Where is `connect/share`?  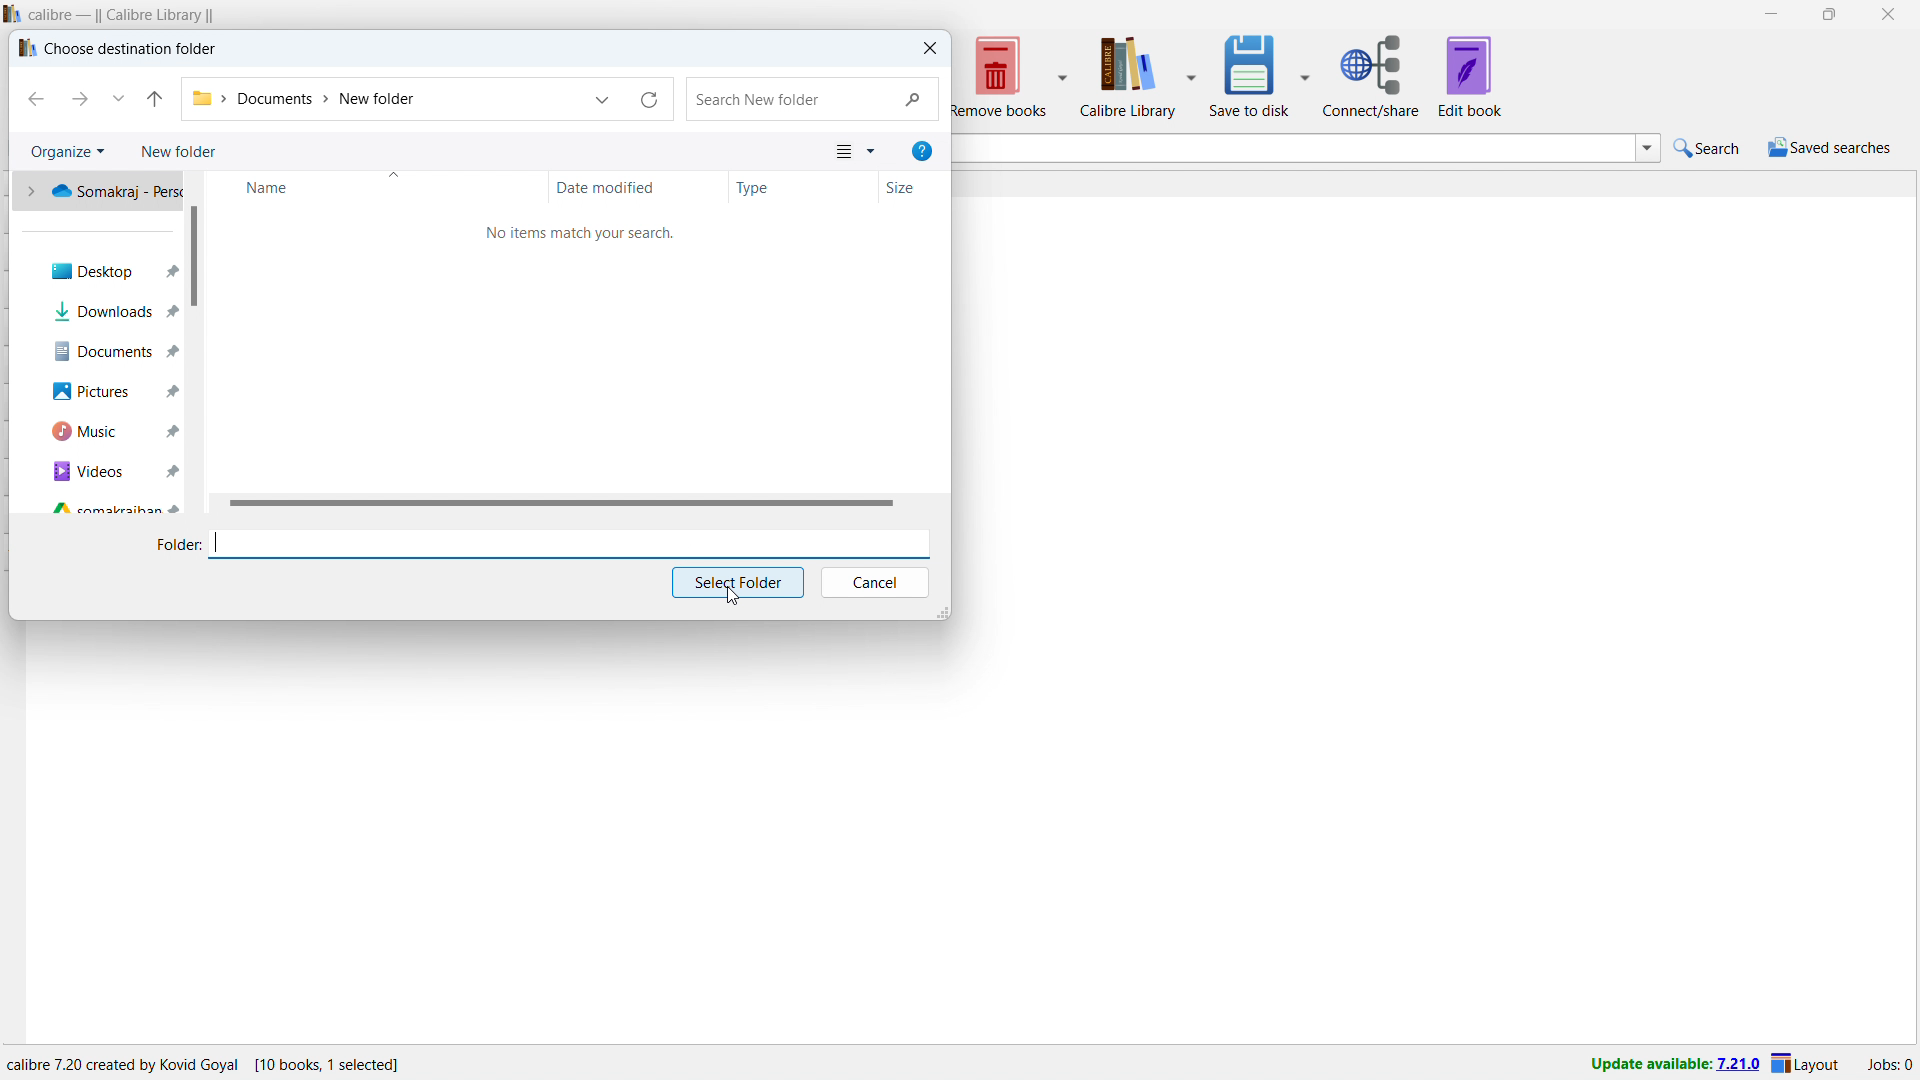
connect/share is located at coordinates (1374, 76).